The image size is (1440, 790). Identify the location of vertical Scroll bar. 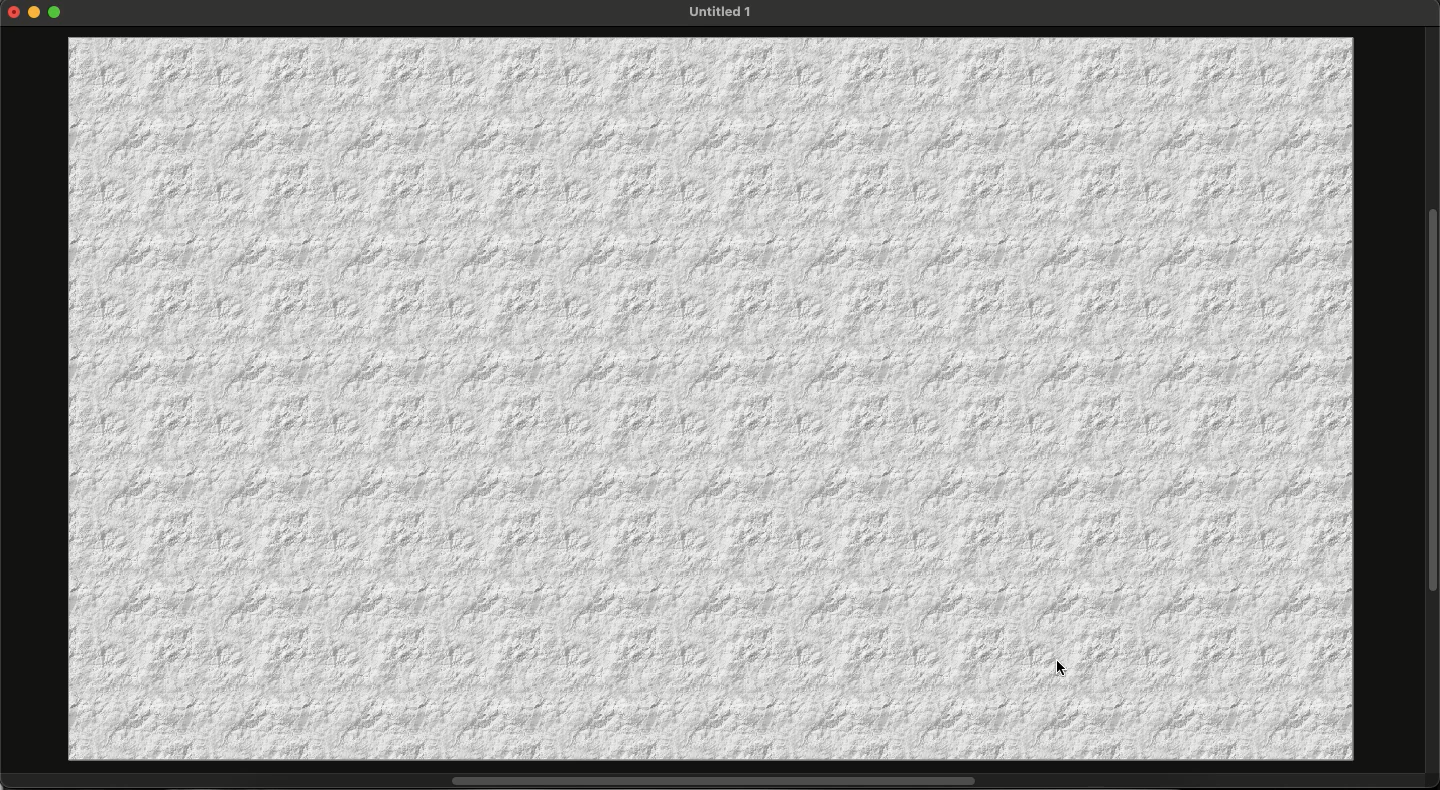
(1431, 398).